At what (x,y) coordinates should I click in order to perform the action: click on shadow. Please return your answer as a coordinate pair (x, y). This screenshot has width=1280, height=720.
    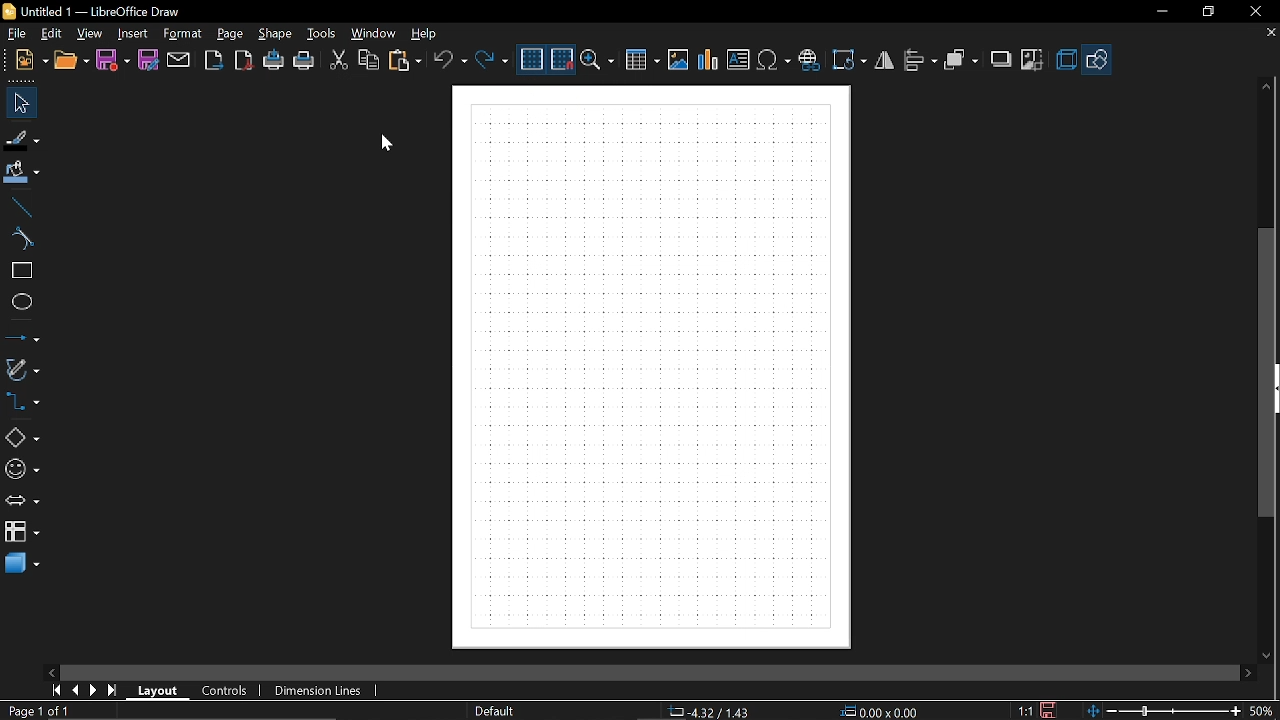
    Looking at the image, I should click on (1001, 60).